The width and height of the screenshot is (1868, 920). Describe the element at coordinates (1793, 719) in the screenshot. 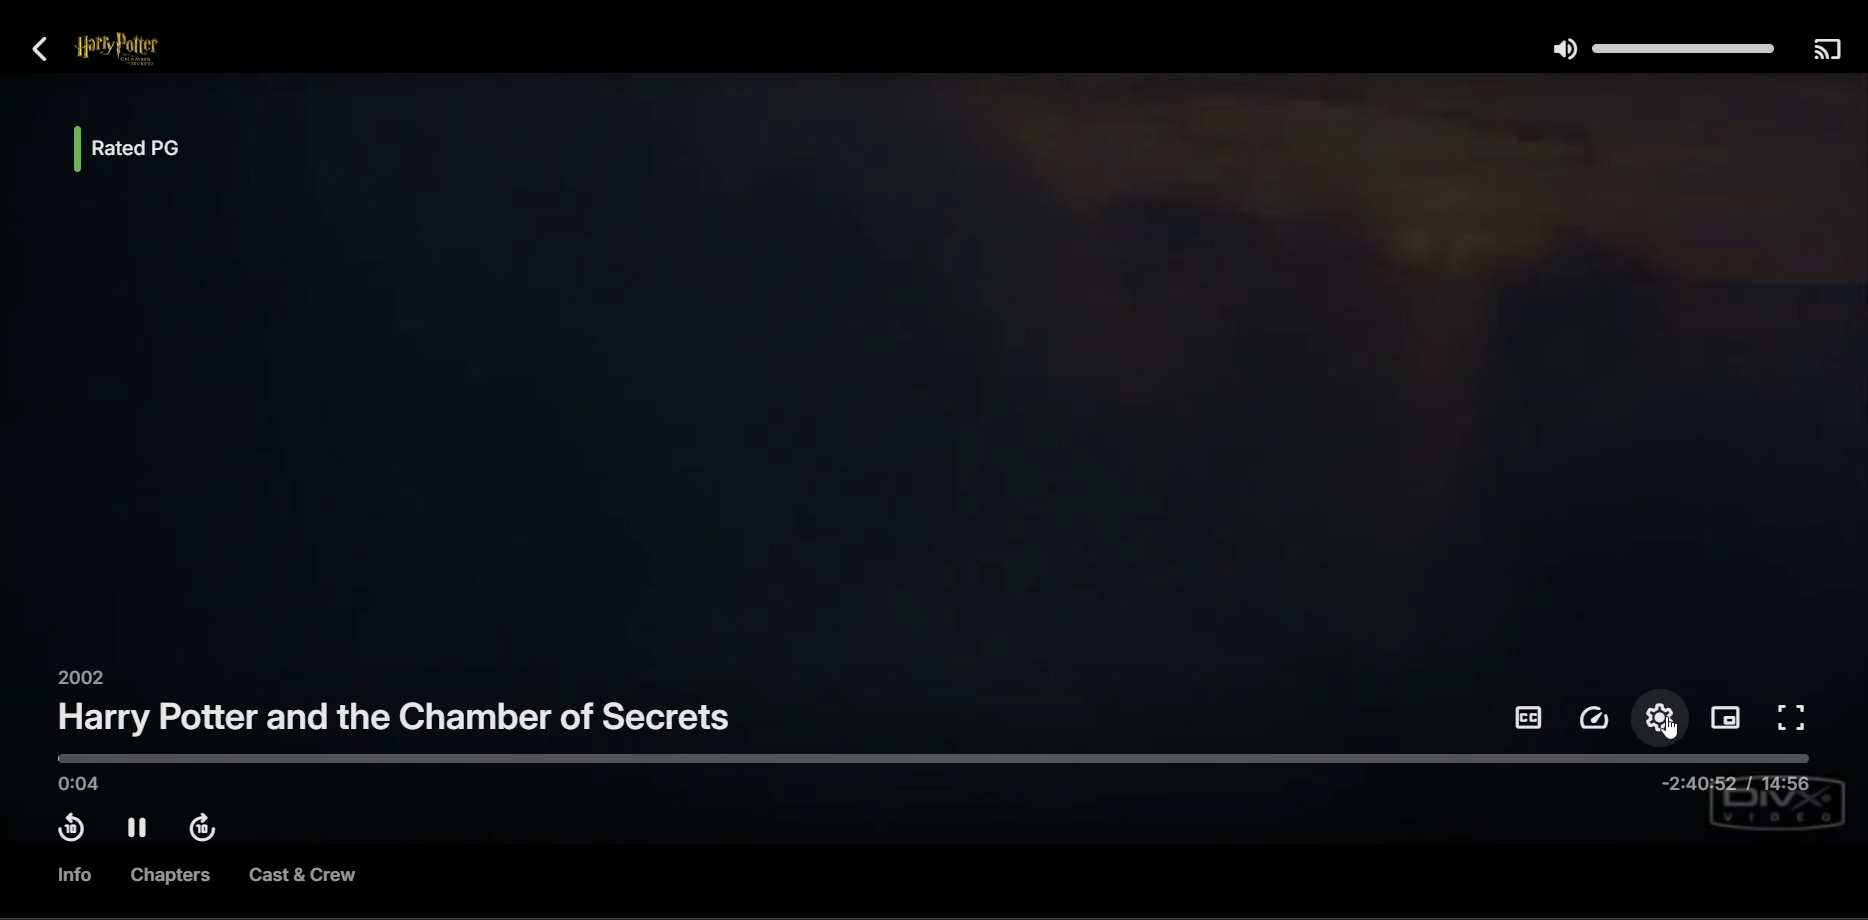

I see `Fullscreen` at that location.